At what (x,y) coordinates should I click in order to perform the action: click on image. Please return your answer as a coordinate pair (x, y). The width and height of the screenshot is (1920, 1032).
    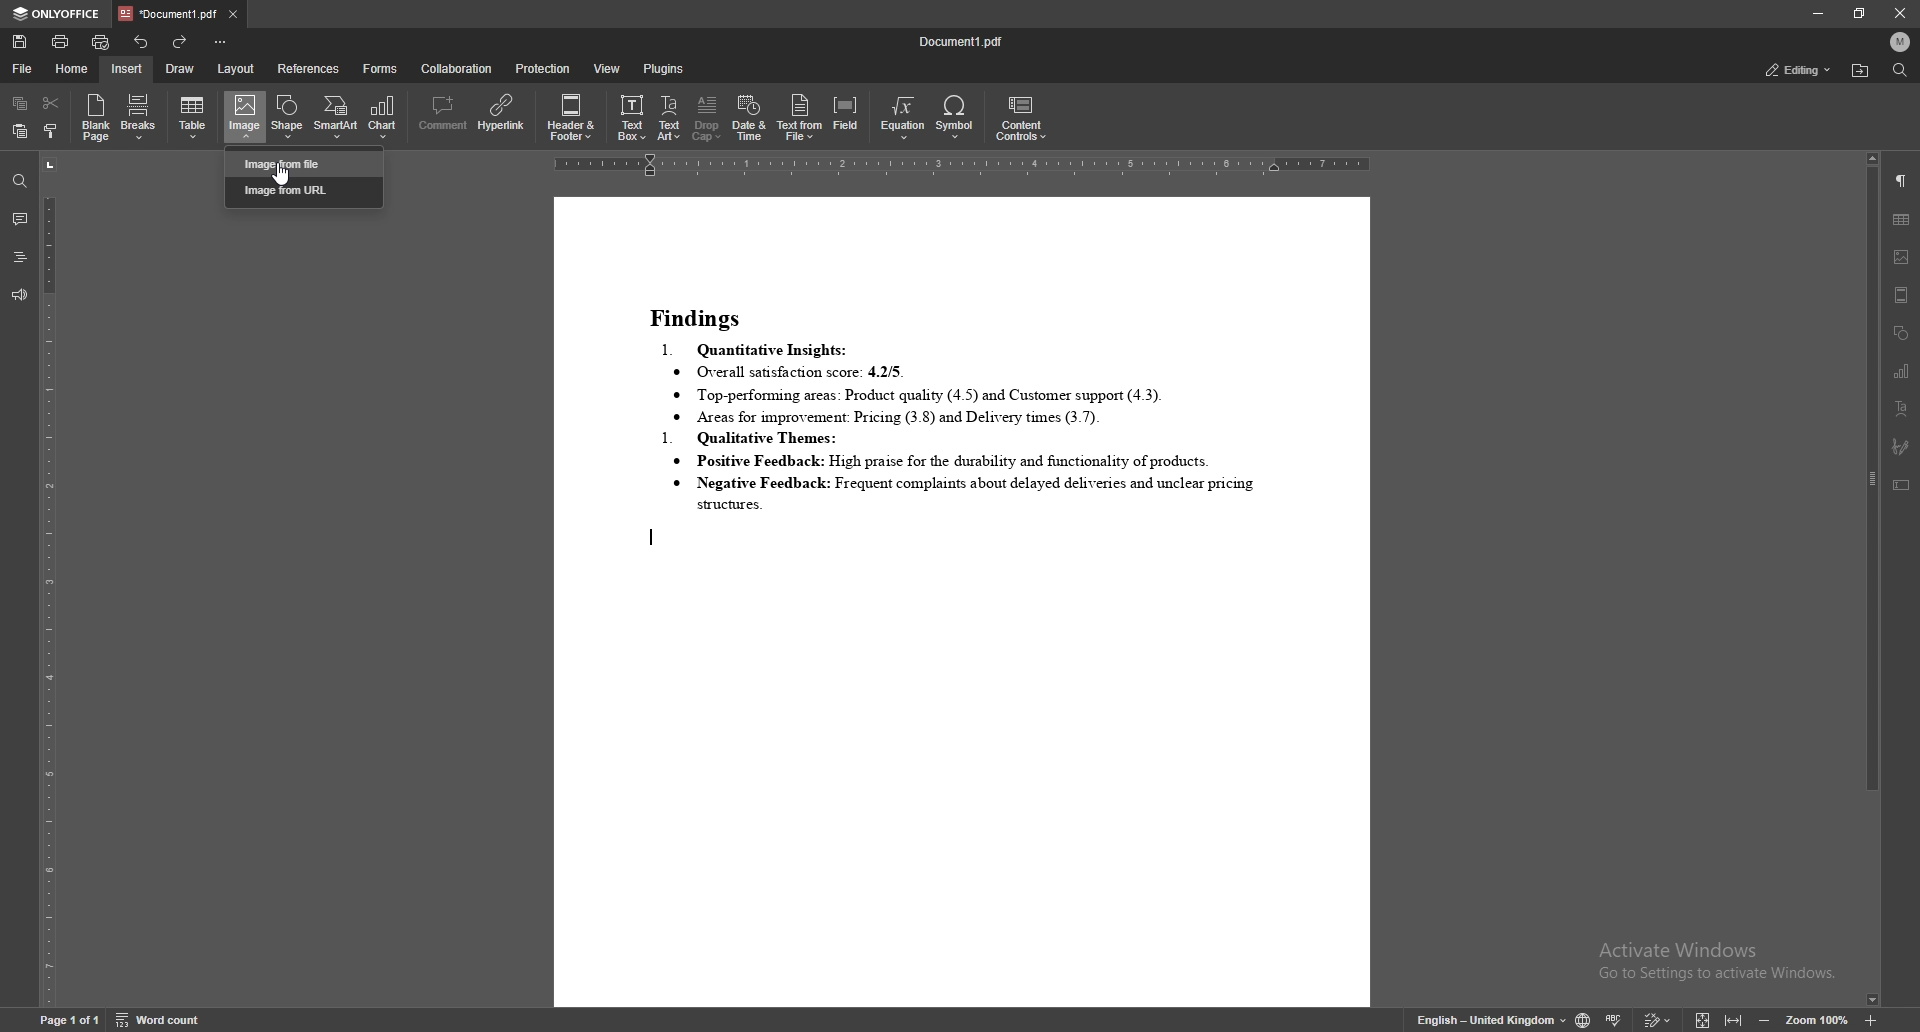
    Looking at the image, I should click on (1903, 257).